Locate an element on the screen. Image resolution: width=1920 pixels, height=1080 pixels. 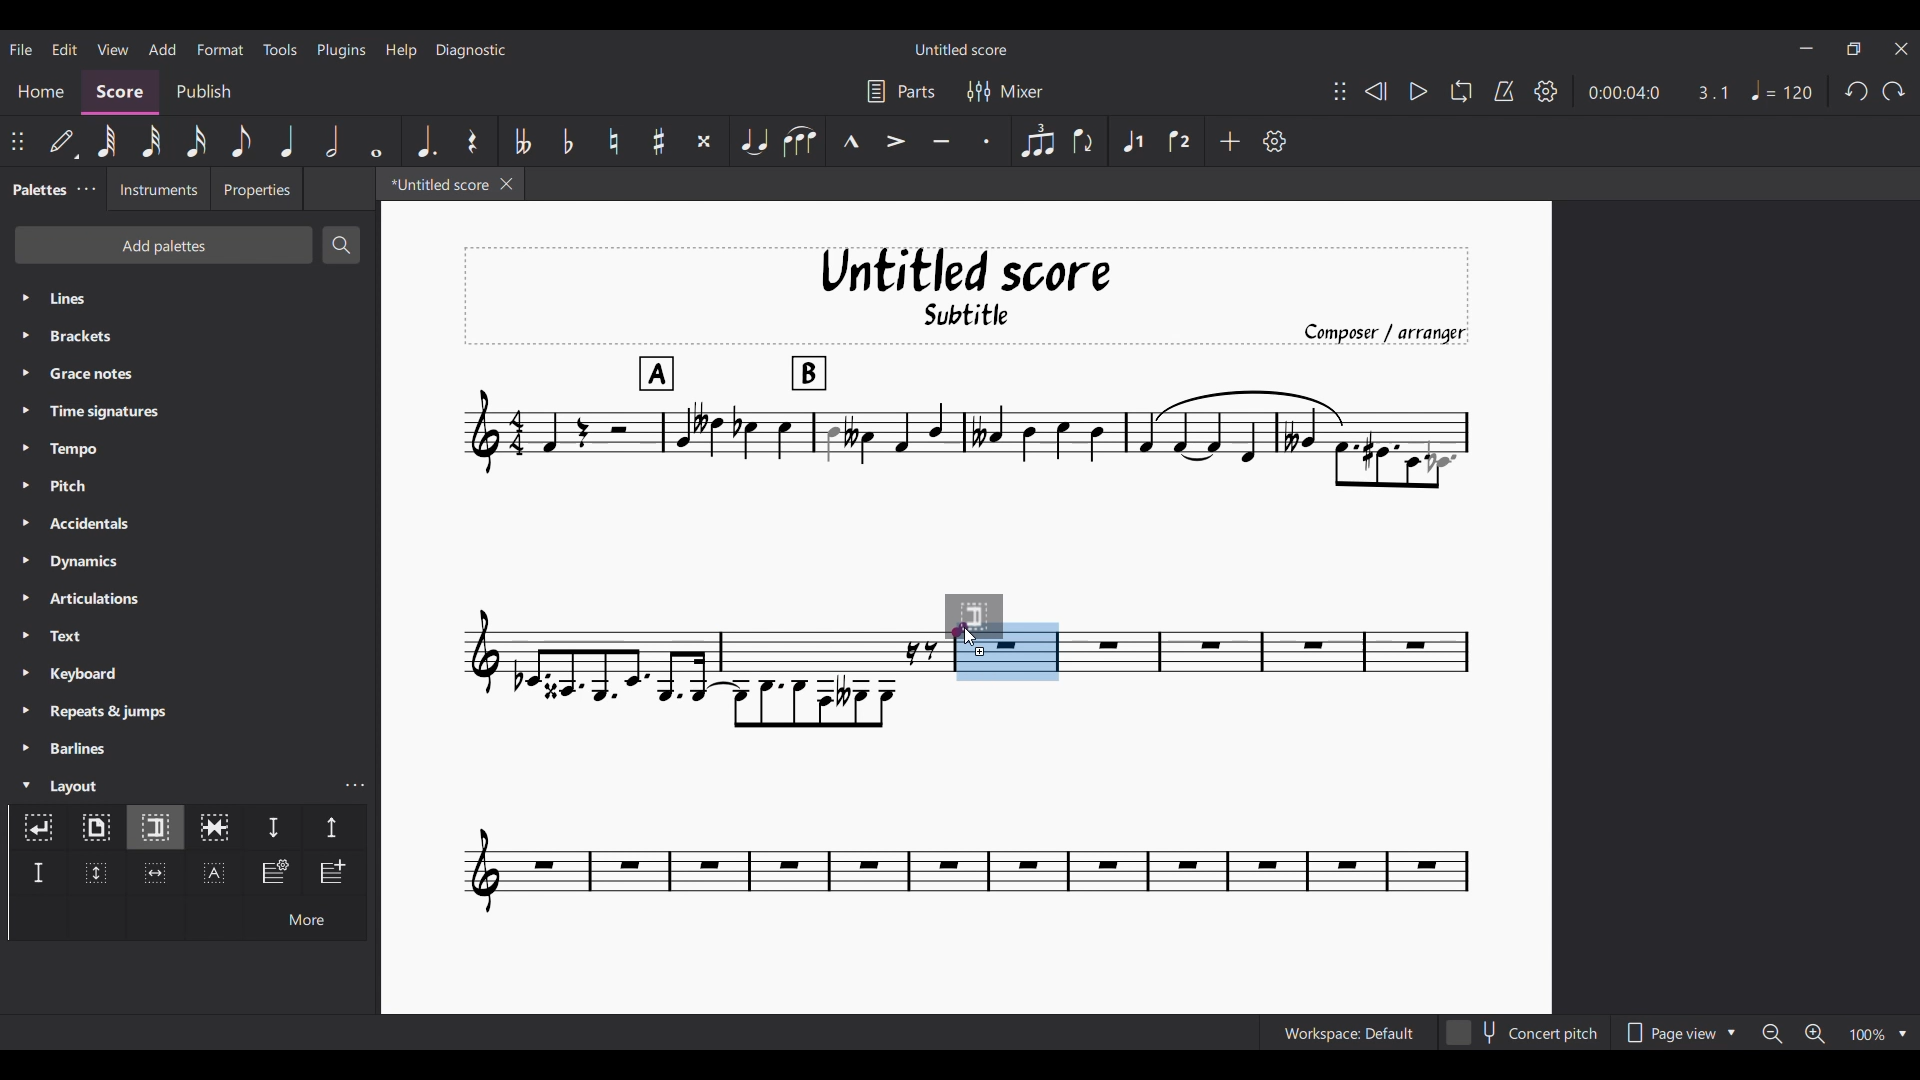
Section break, highlighted as current selection is located at coordinates (154, 828).